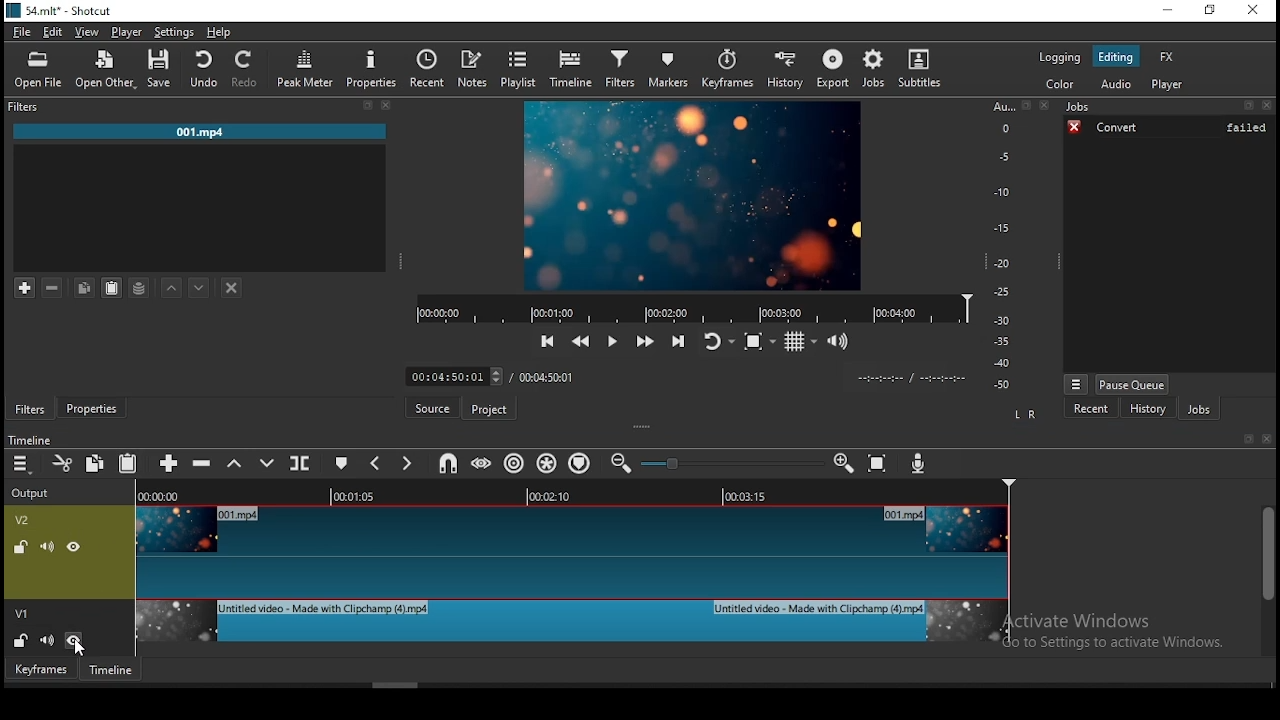 Image resolution: width=1280 pixels, height=720 pixels. I want to click on minimize, so click(1170, 9).